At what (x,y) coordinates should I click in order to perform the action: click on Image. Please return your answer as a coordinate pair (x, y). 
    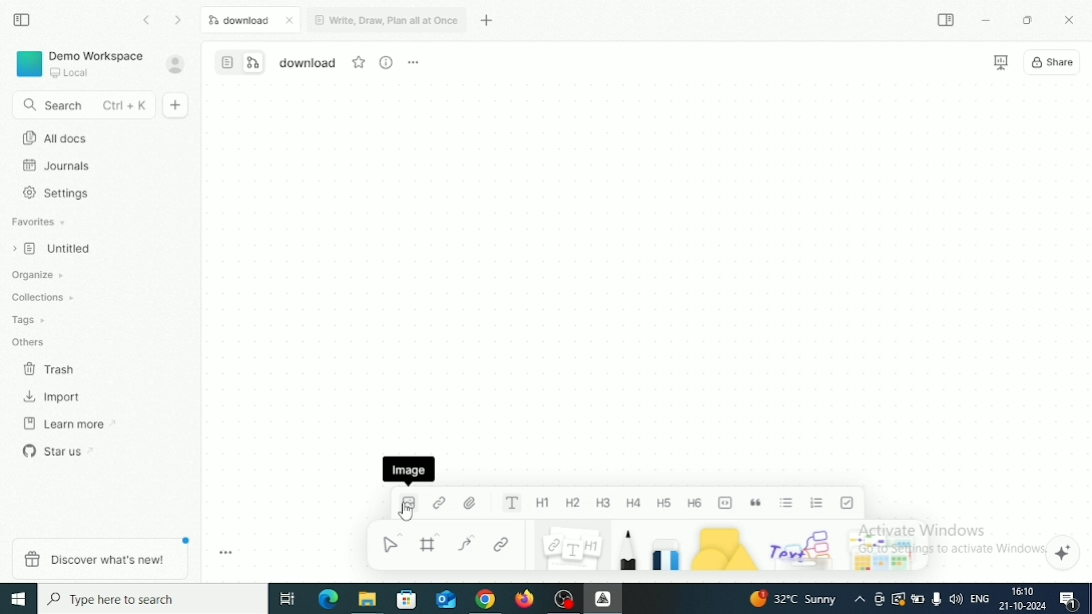
    Looking at the image, I should click on (409, 469).